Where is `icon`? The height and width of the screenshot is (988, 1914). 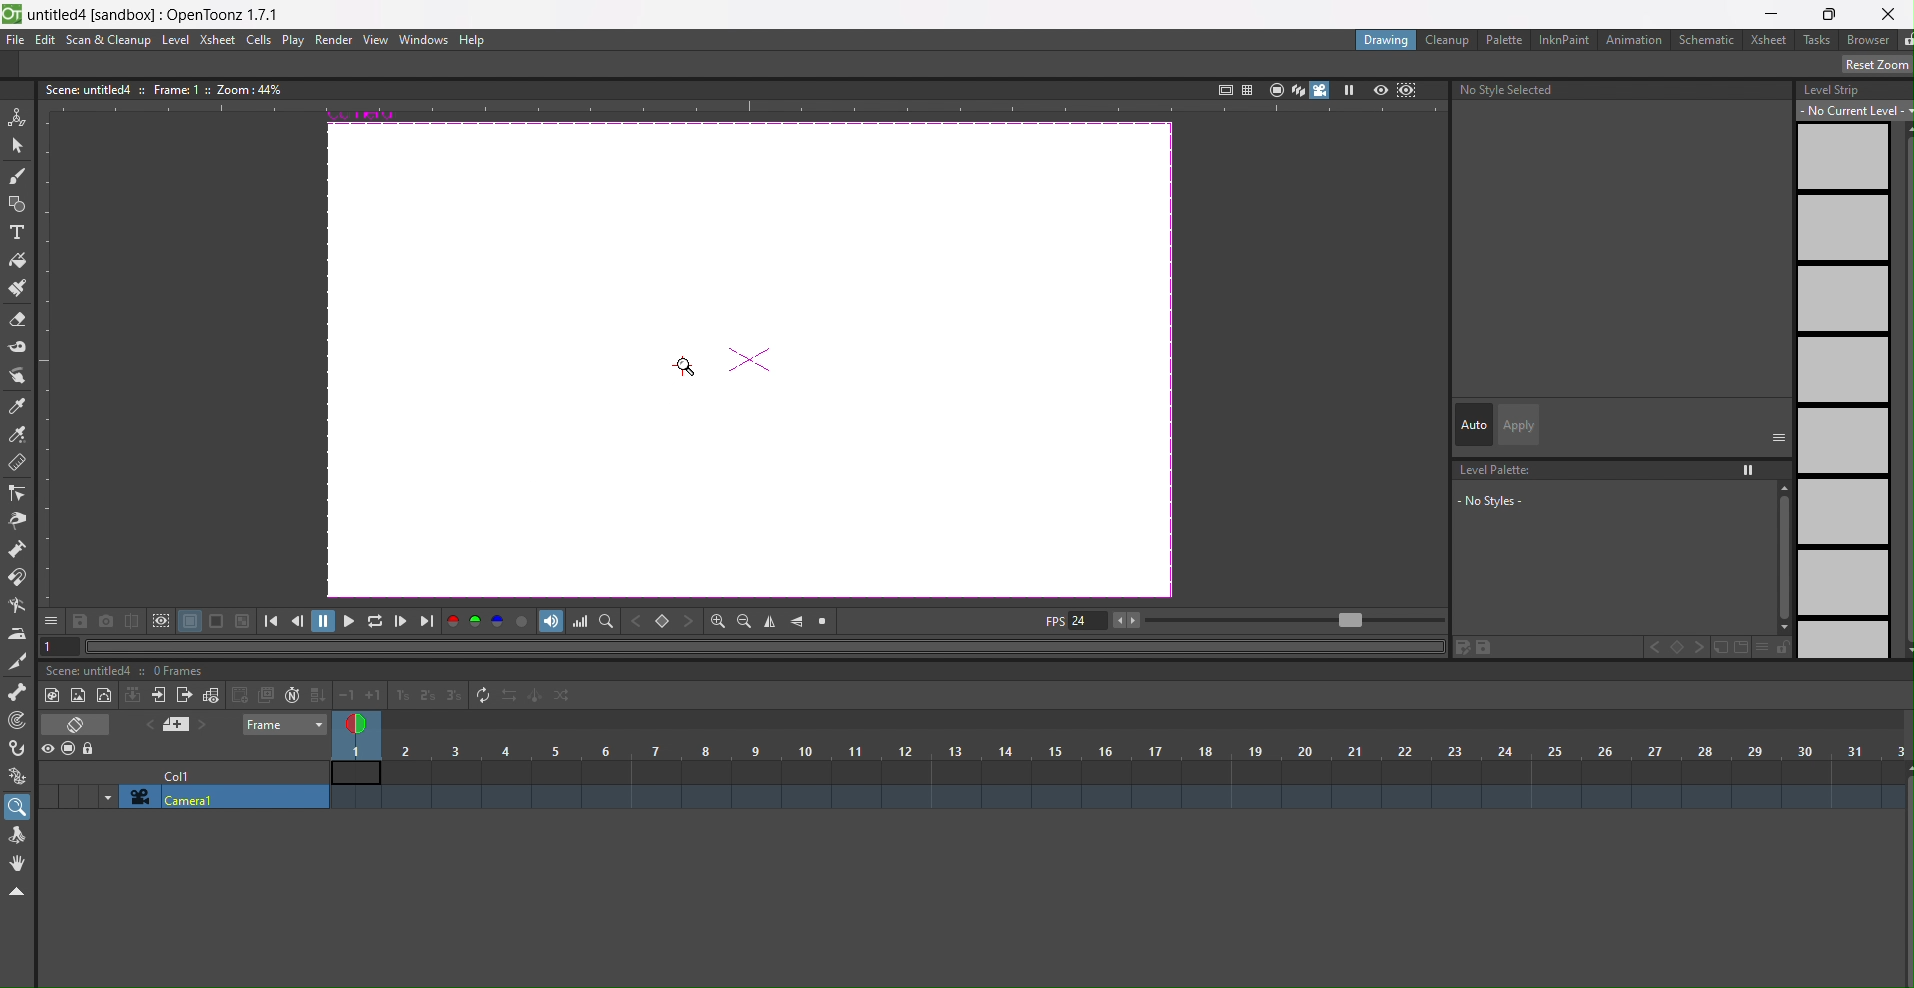 icon is located at coordinates (78, 726).